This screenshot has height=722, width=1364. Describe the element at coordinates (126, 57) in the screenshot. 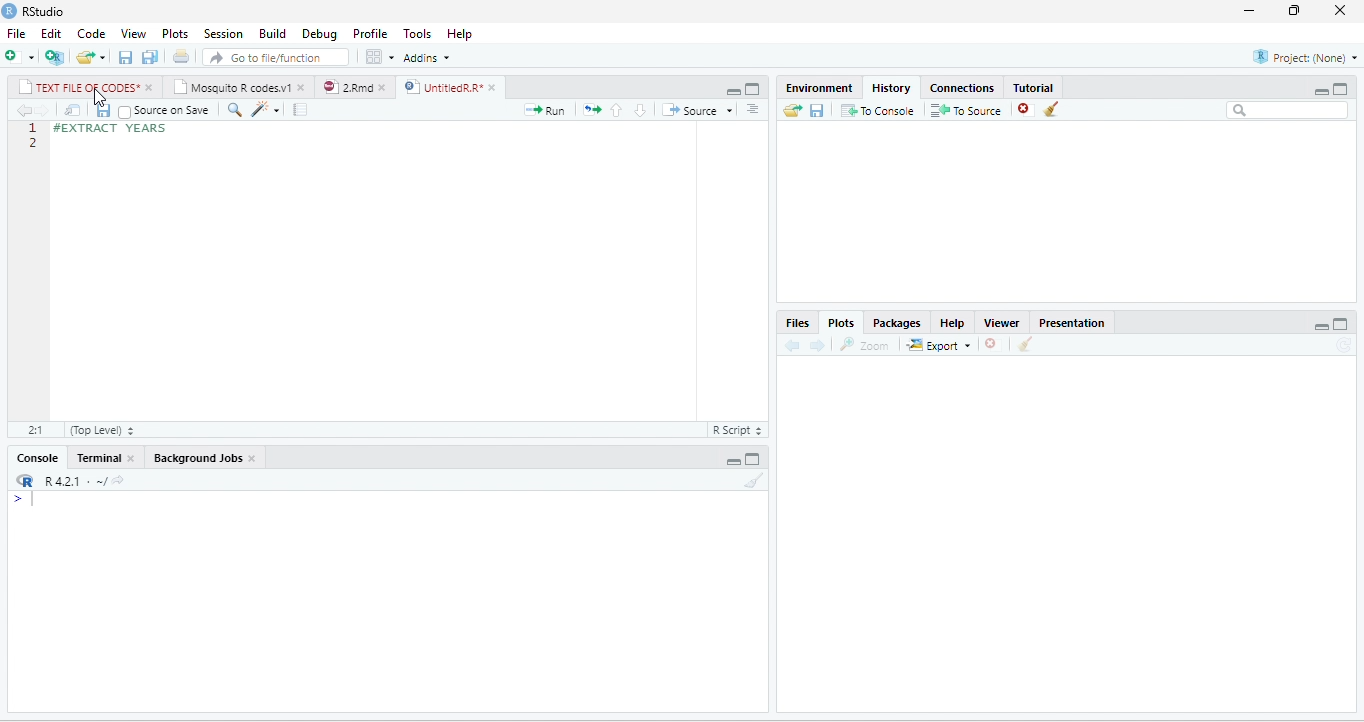

I see `save` at that location.